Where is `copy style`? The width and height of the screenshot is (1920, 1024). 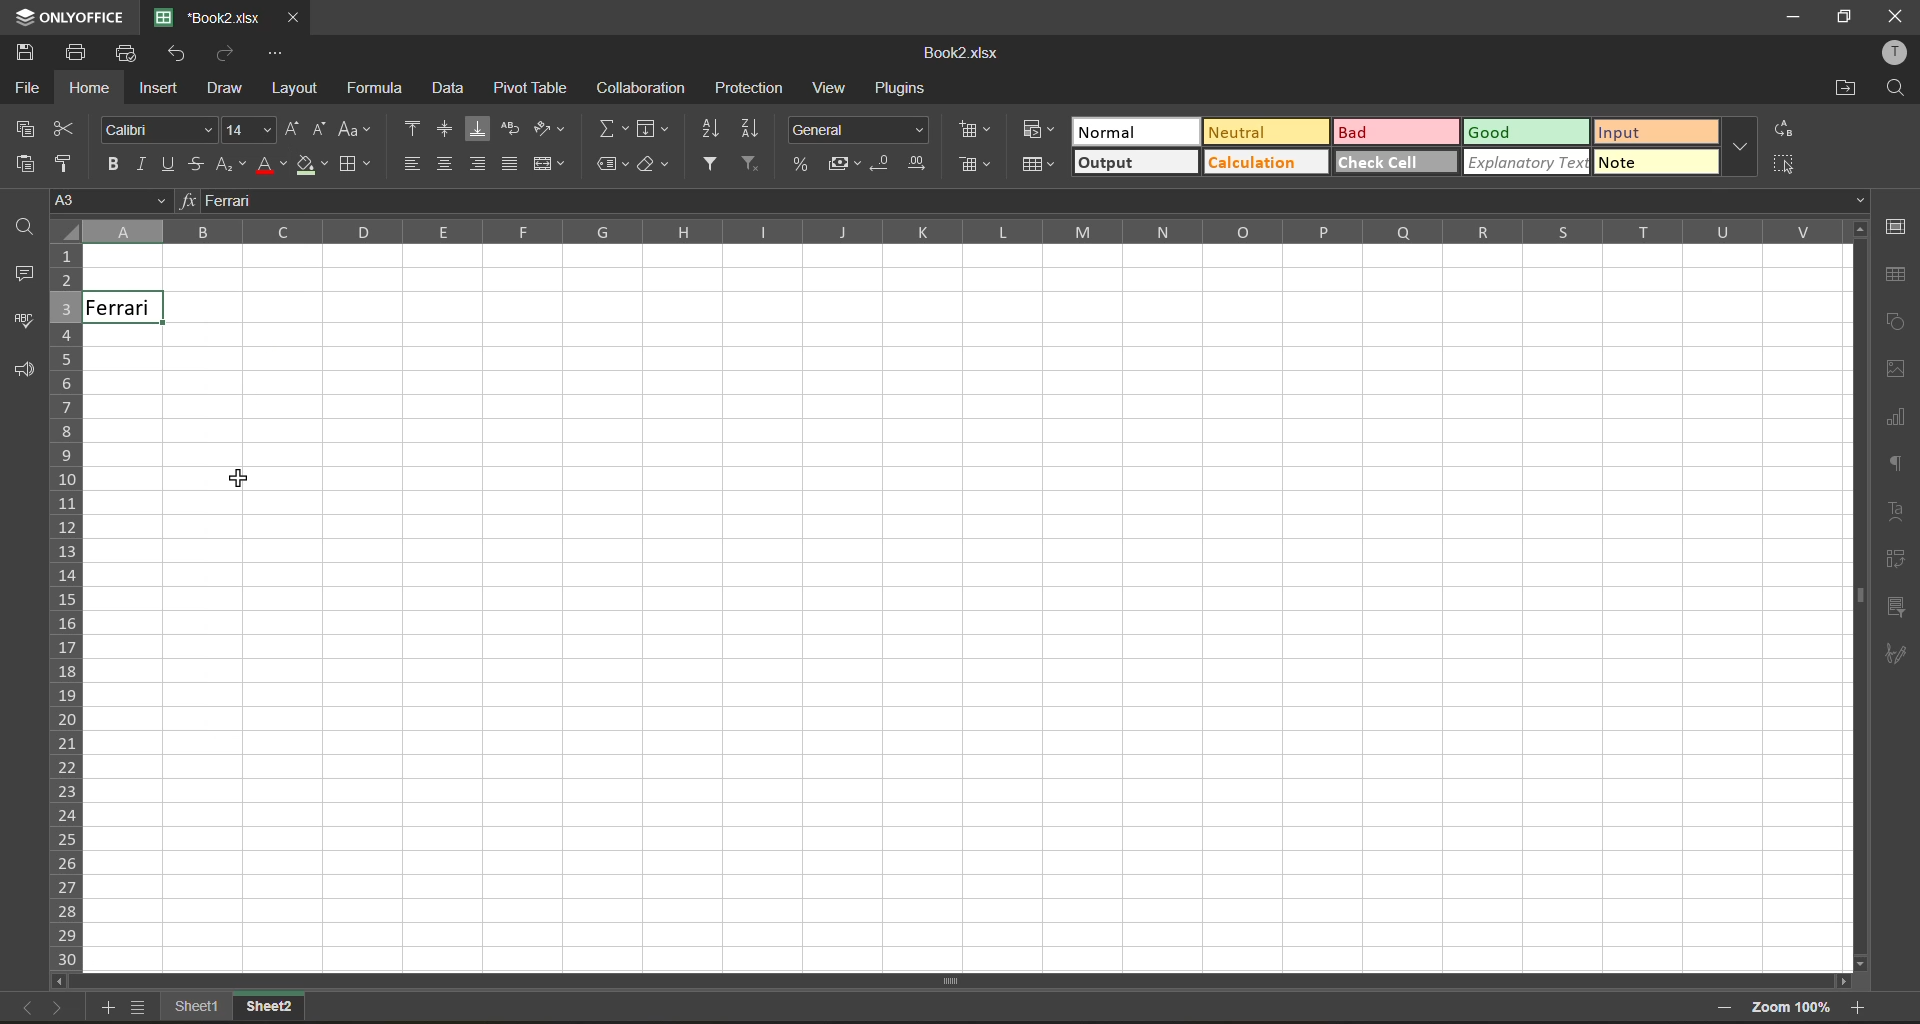 copy style is located at coordinates (69, 162).